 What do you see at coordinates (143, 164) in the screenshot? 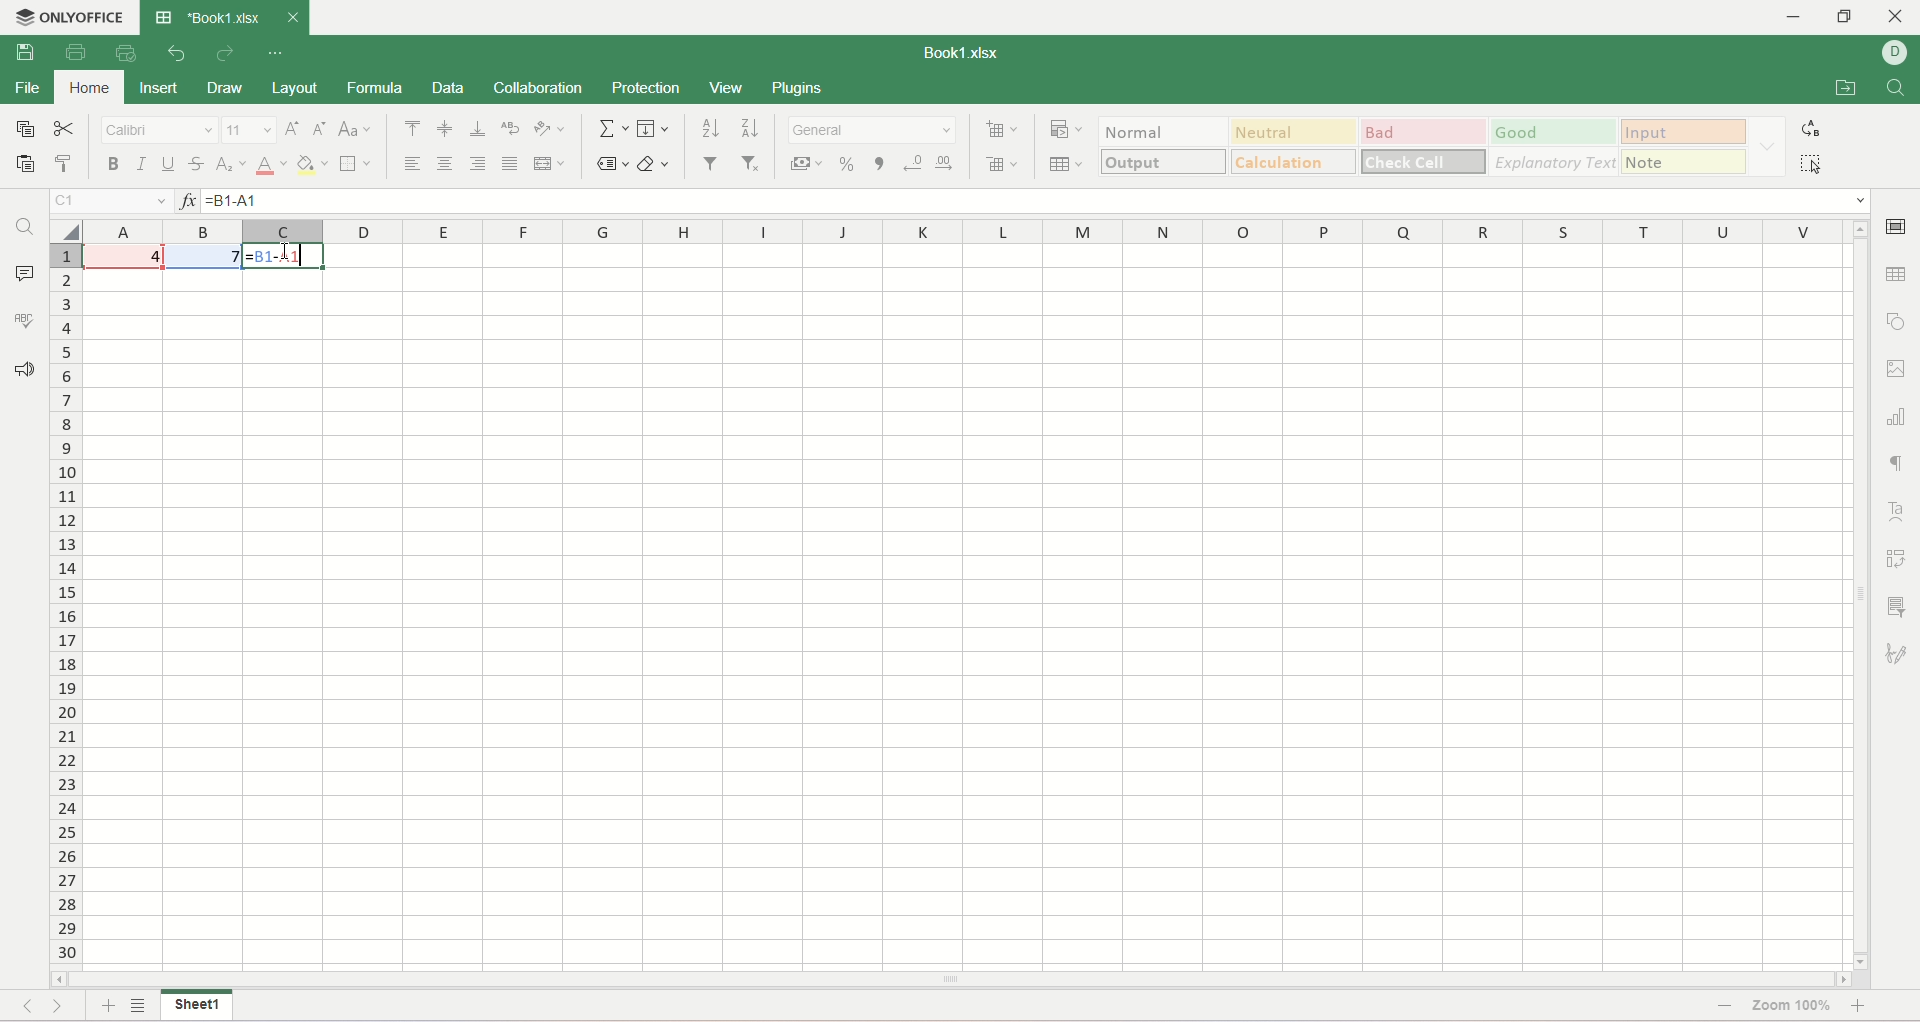
I see `italic` at bounding box center [143, 164].